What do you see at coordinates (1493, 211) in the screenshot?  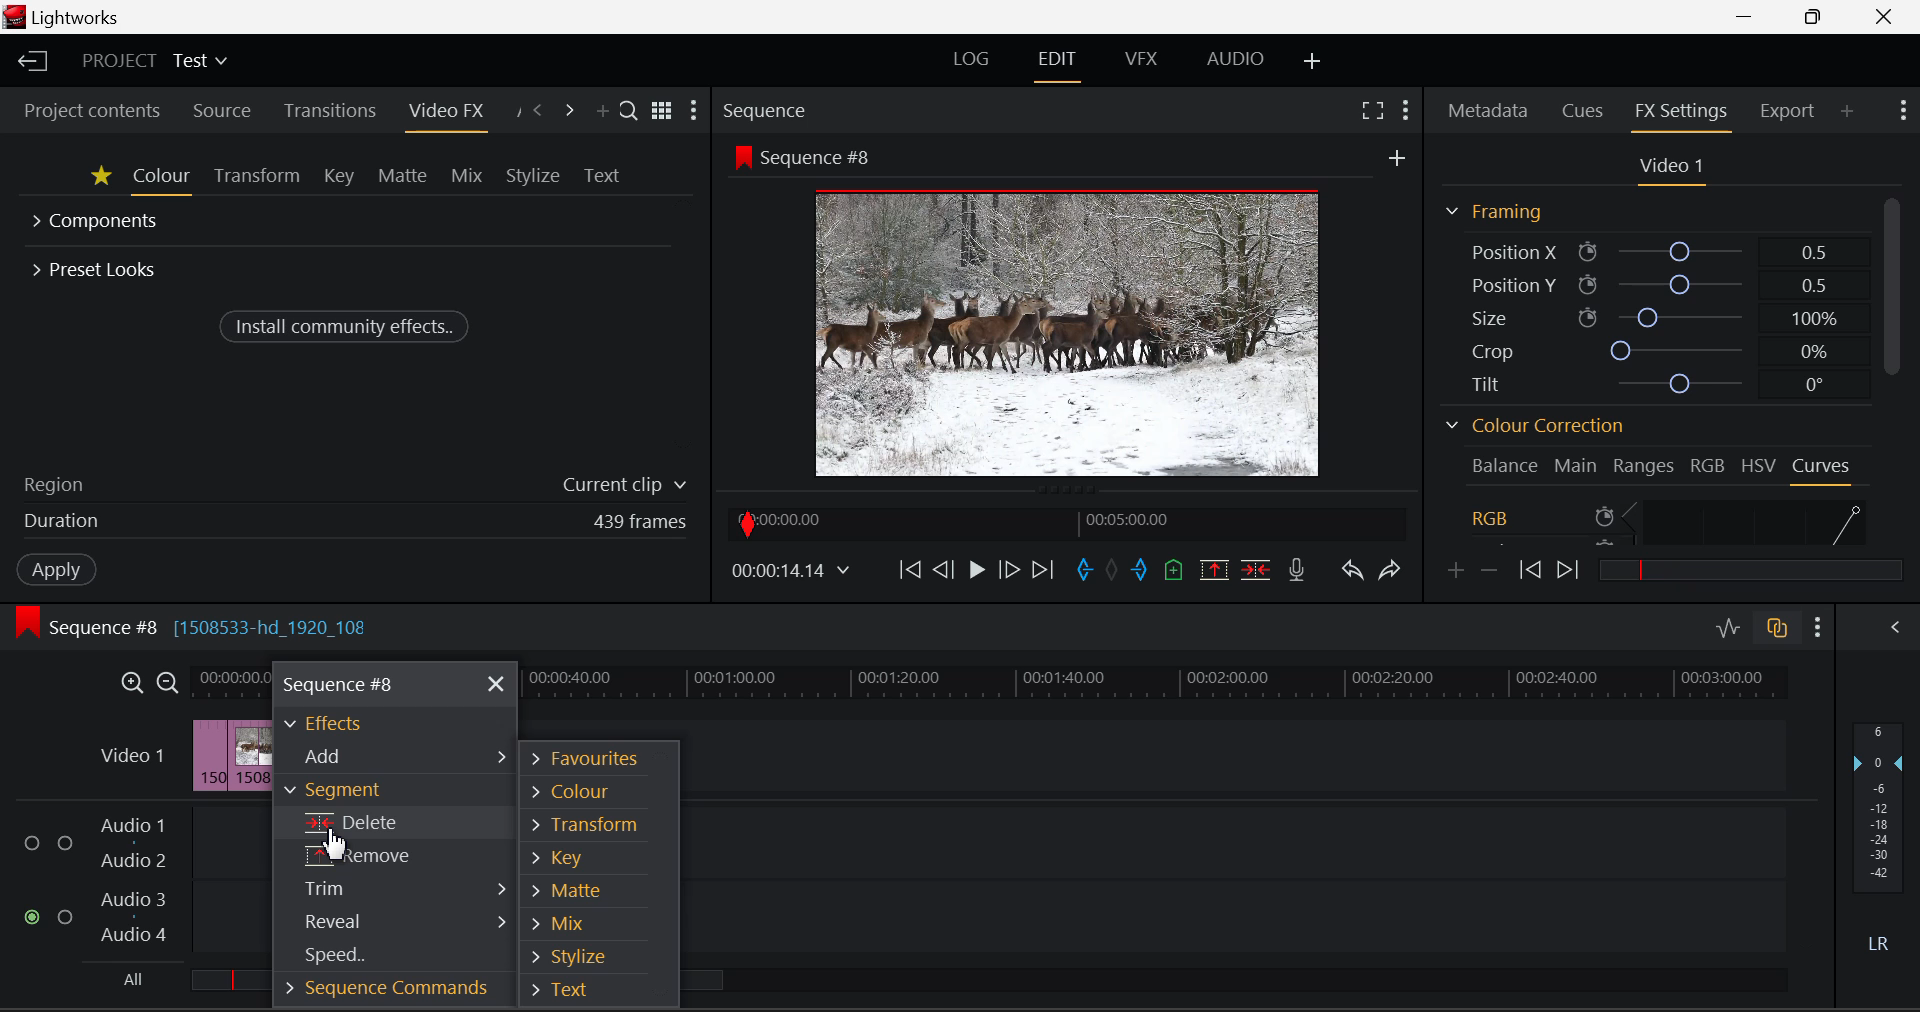 I see `Framing Section` at bounding box center [1493, 211].